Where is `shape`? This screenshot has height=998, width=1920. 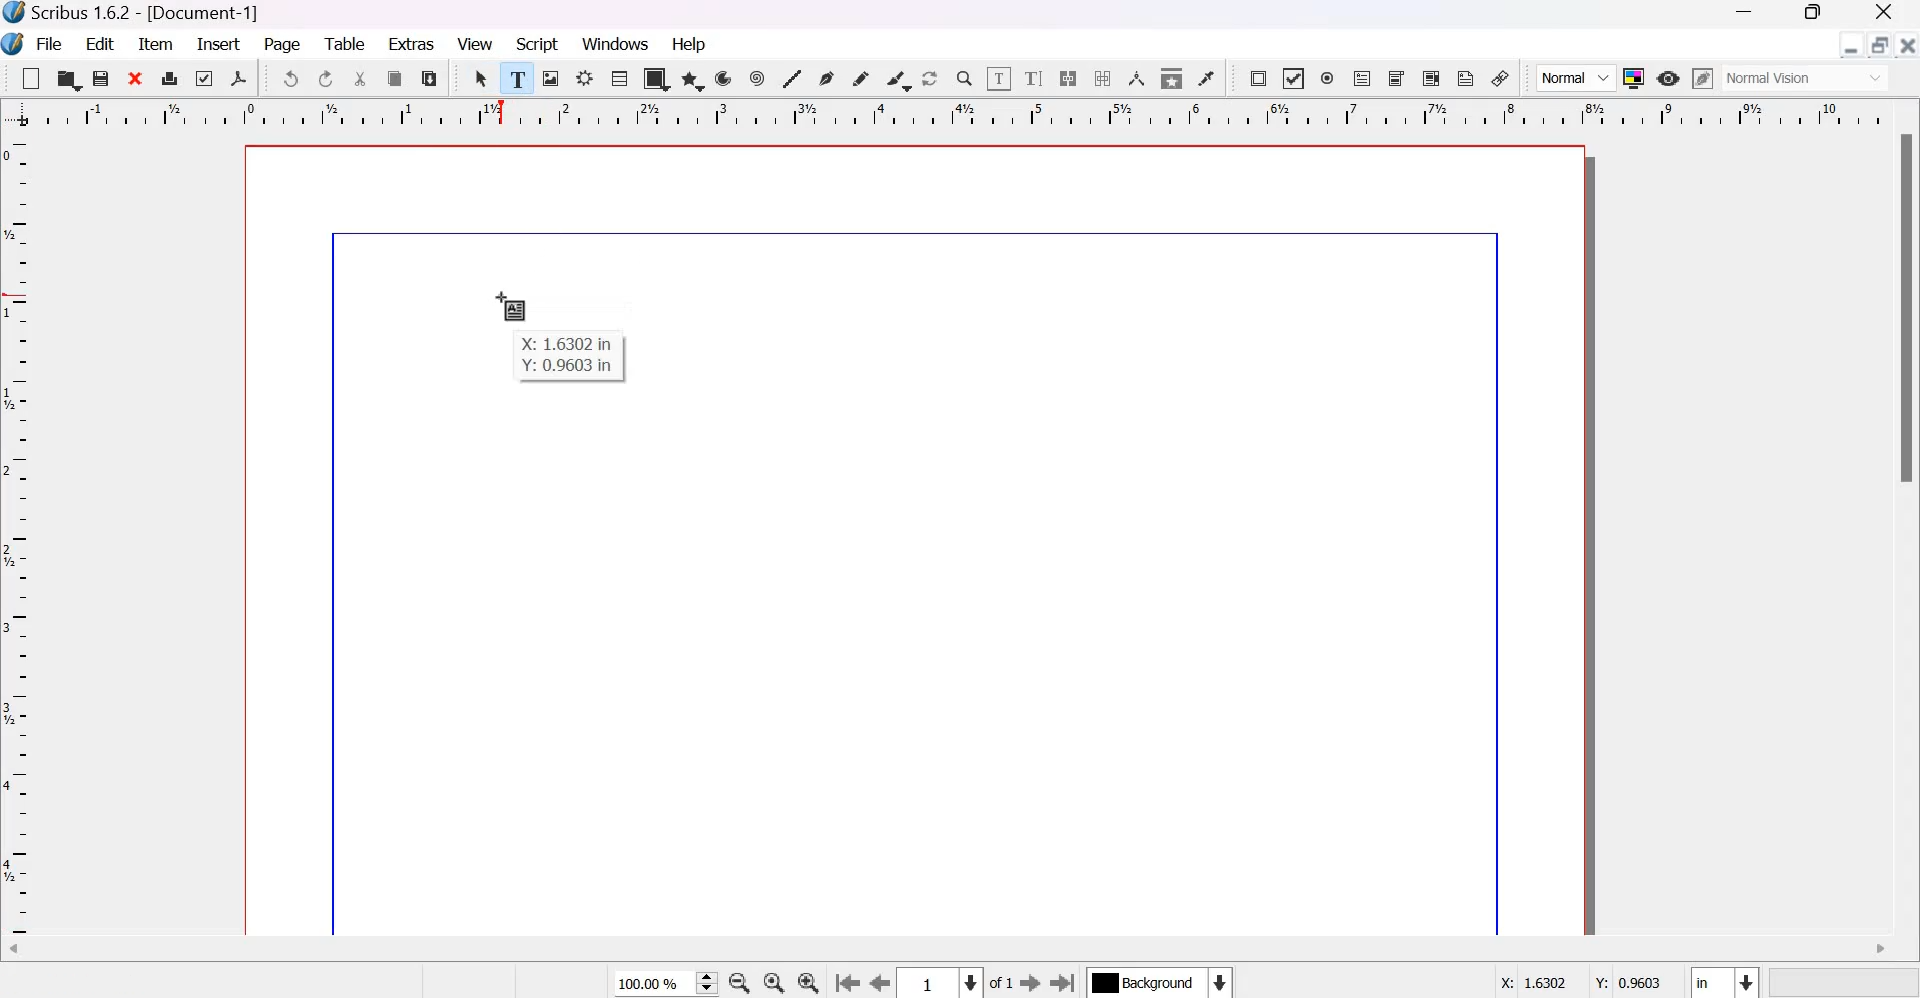
shape is located at coordinates (657, 78).